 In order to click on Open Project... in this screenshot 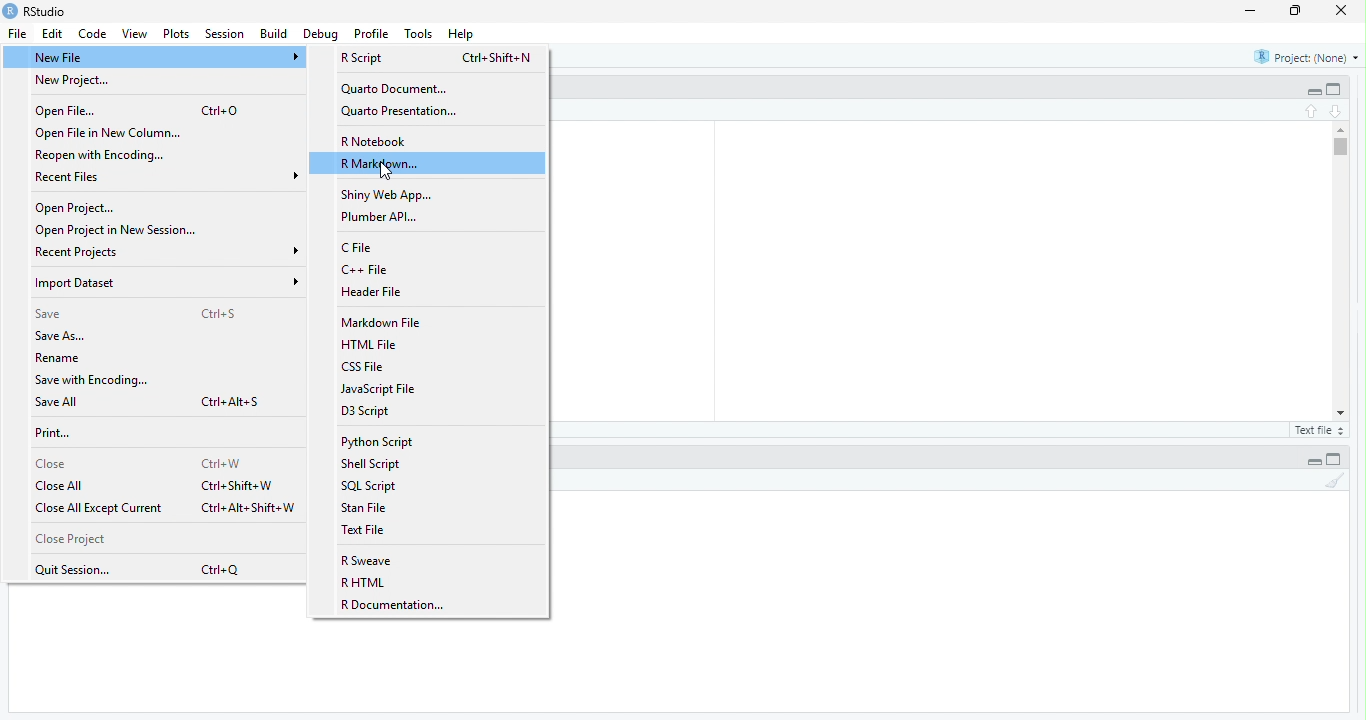, I will do `click(75, 208)`.